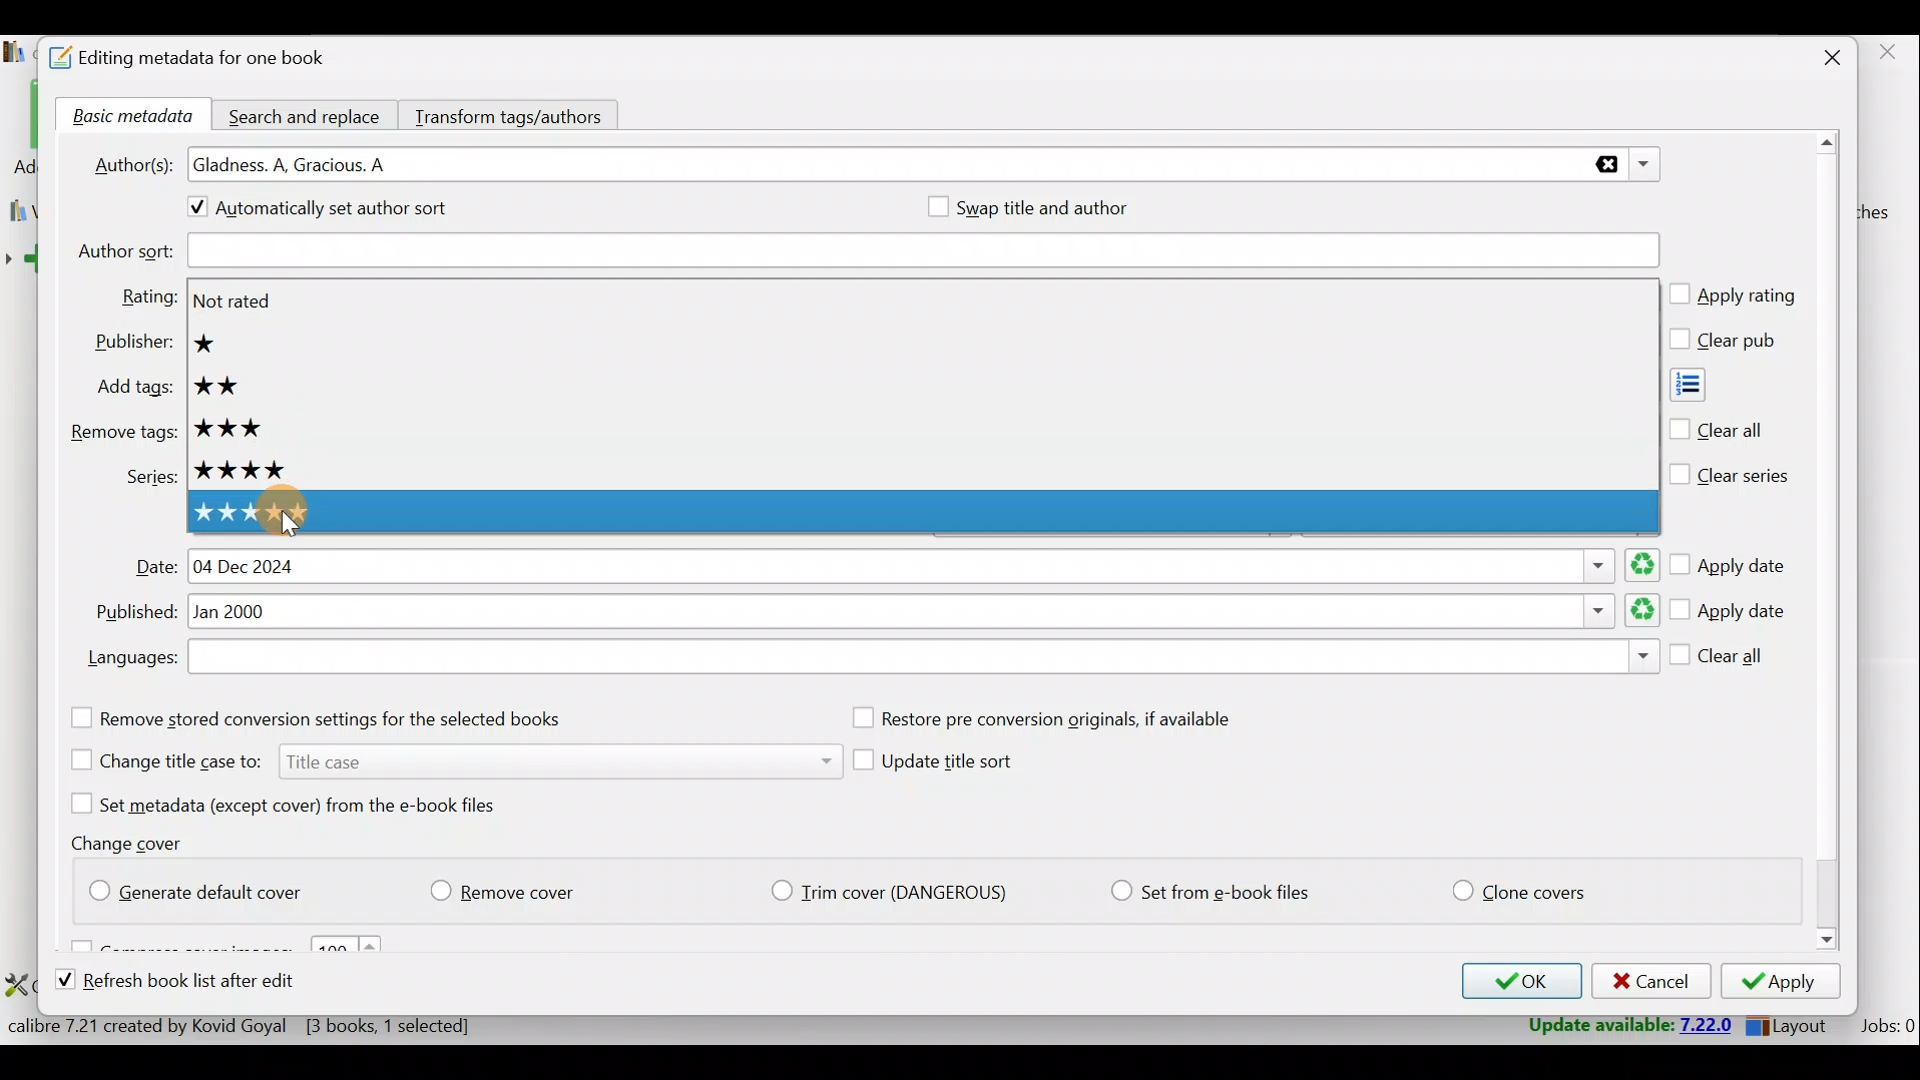  What do you see at coordinates (248, 429) in the screenshot?
I see `3 star rating` at bounding box center [248, 429].